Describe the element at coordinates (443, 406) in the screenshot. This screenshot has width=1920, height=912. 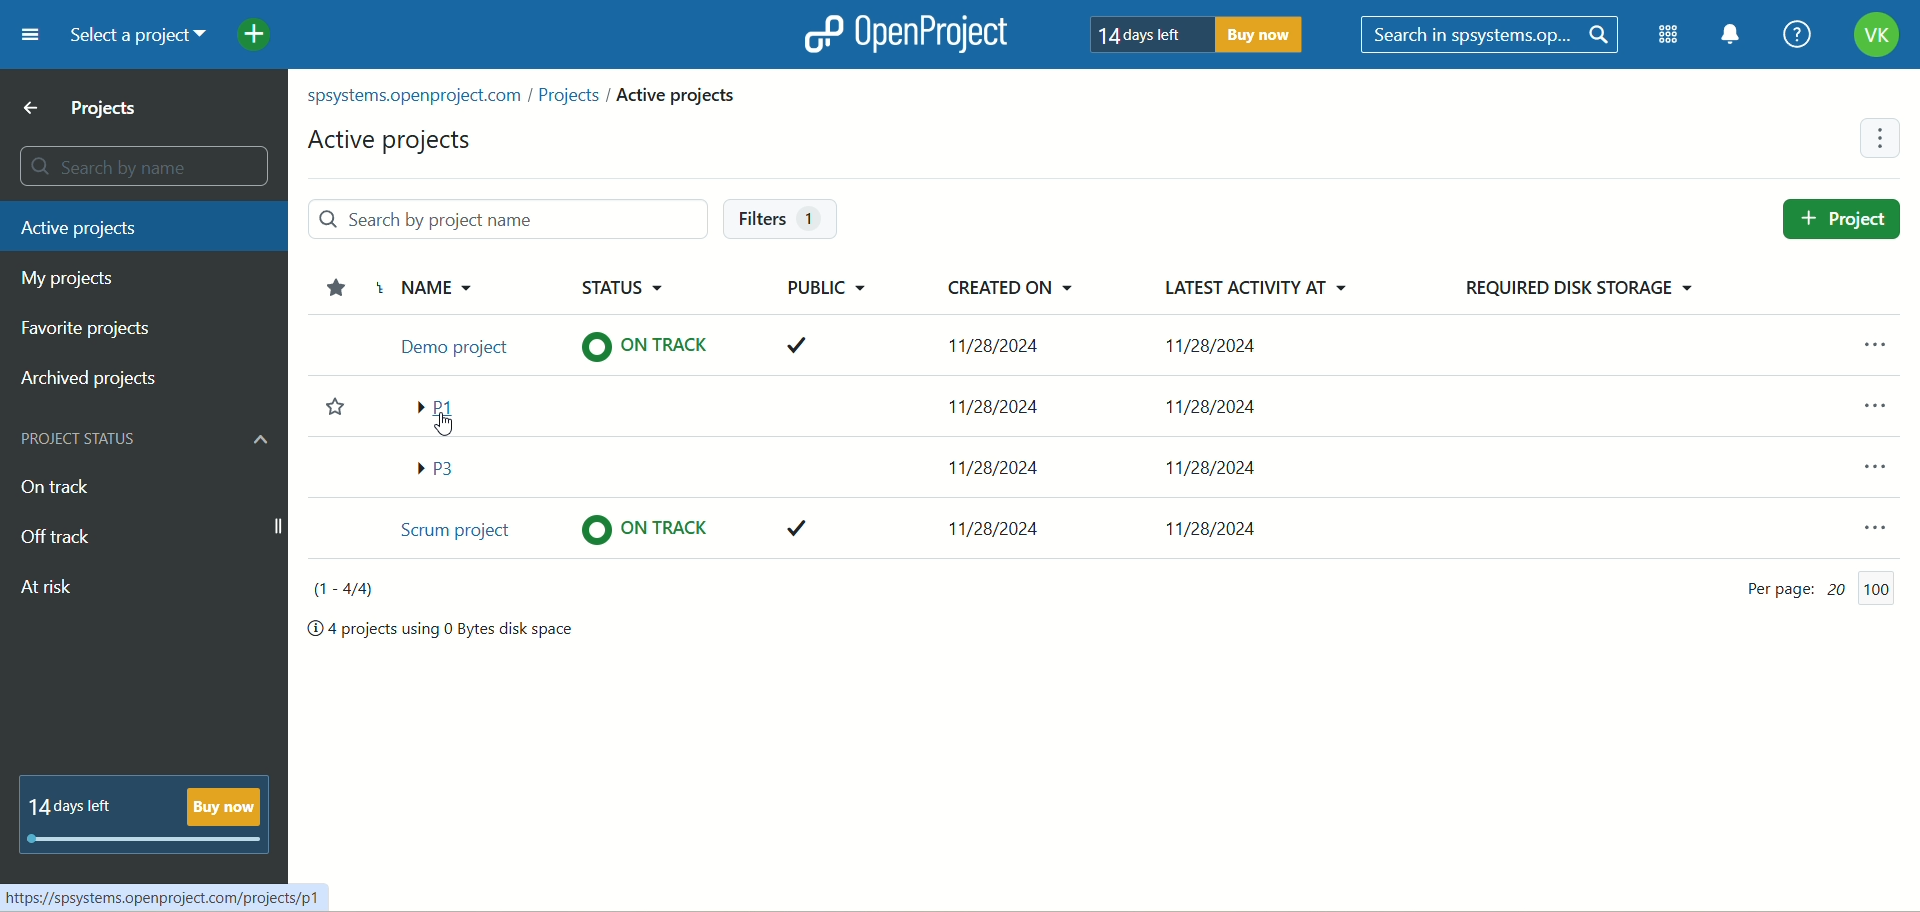
I see `p1` at that location.